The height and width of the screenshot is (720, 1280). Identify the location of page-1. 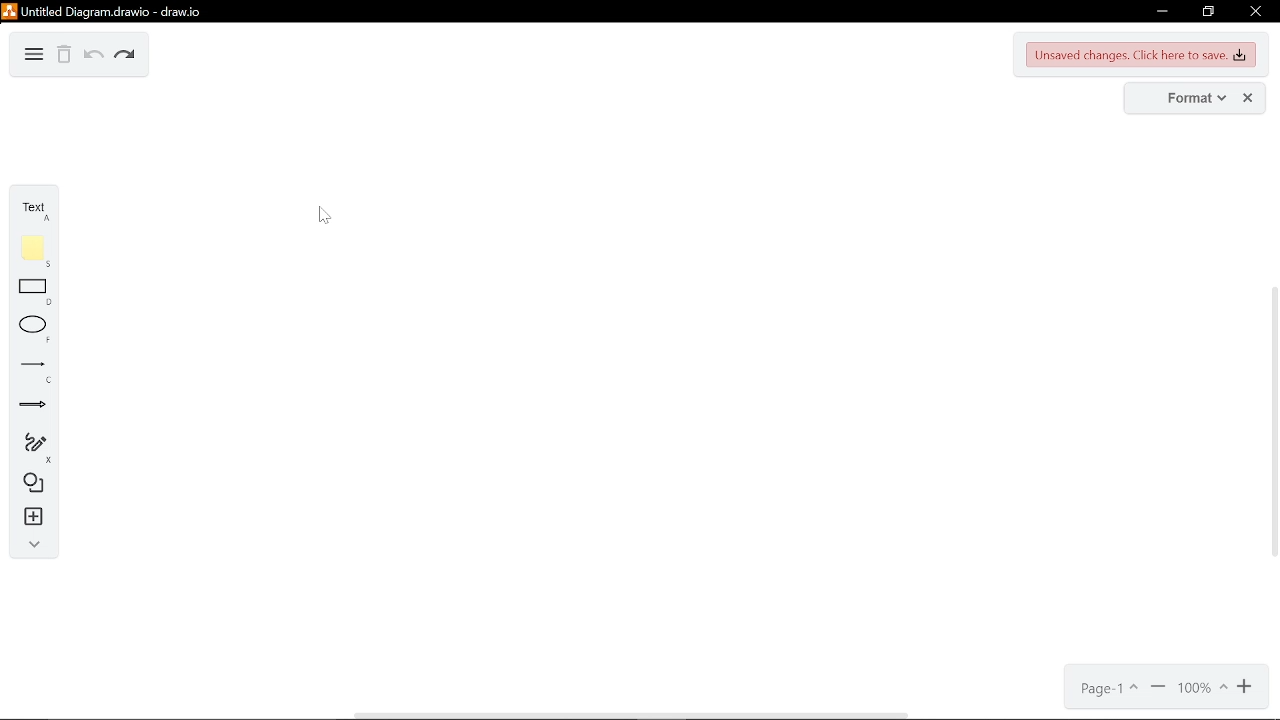
(1107, 689).